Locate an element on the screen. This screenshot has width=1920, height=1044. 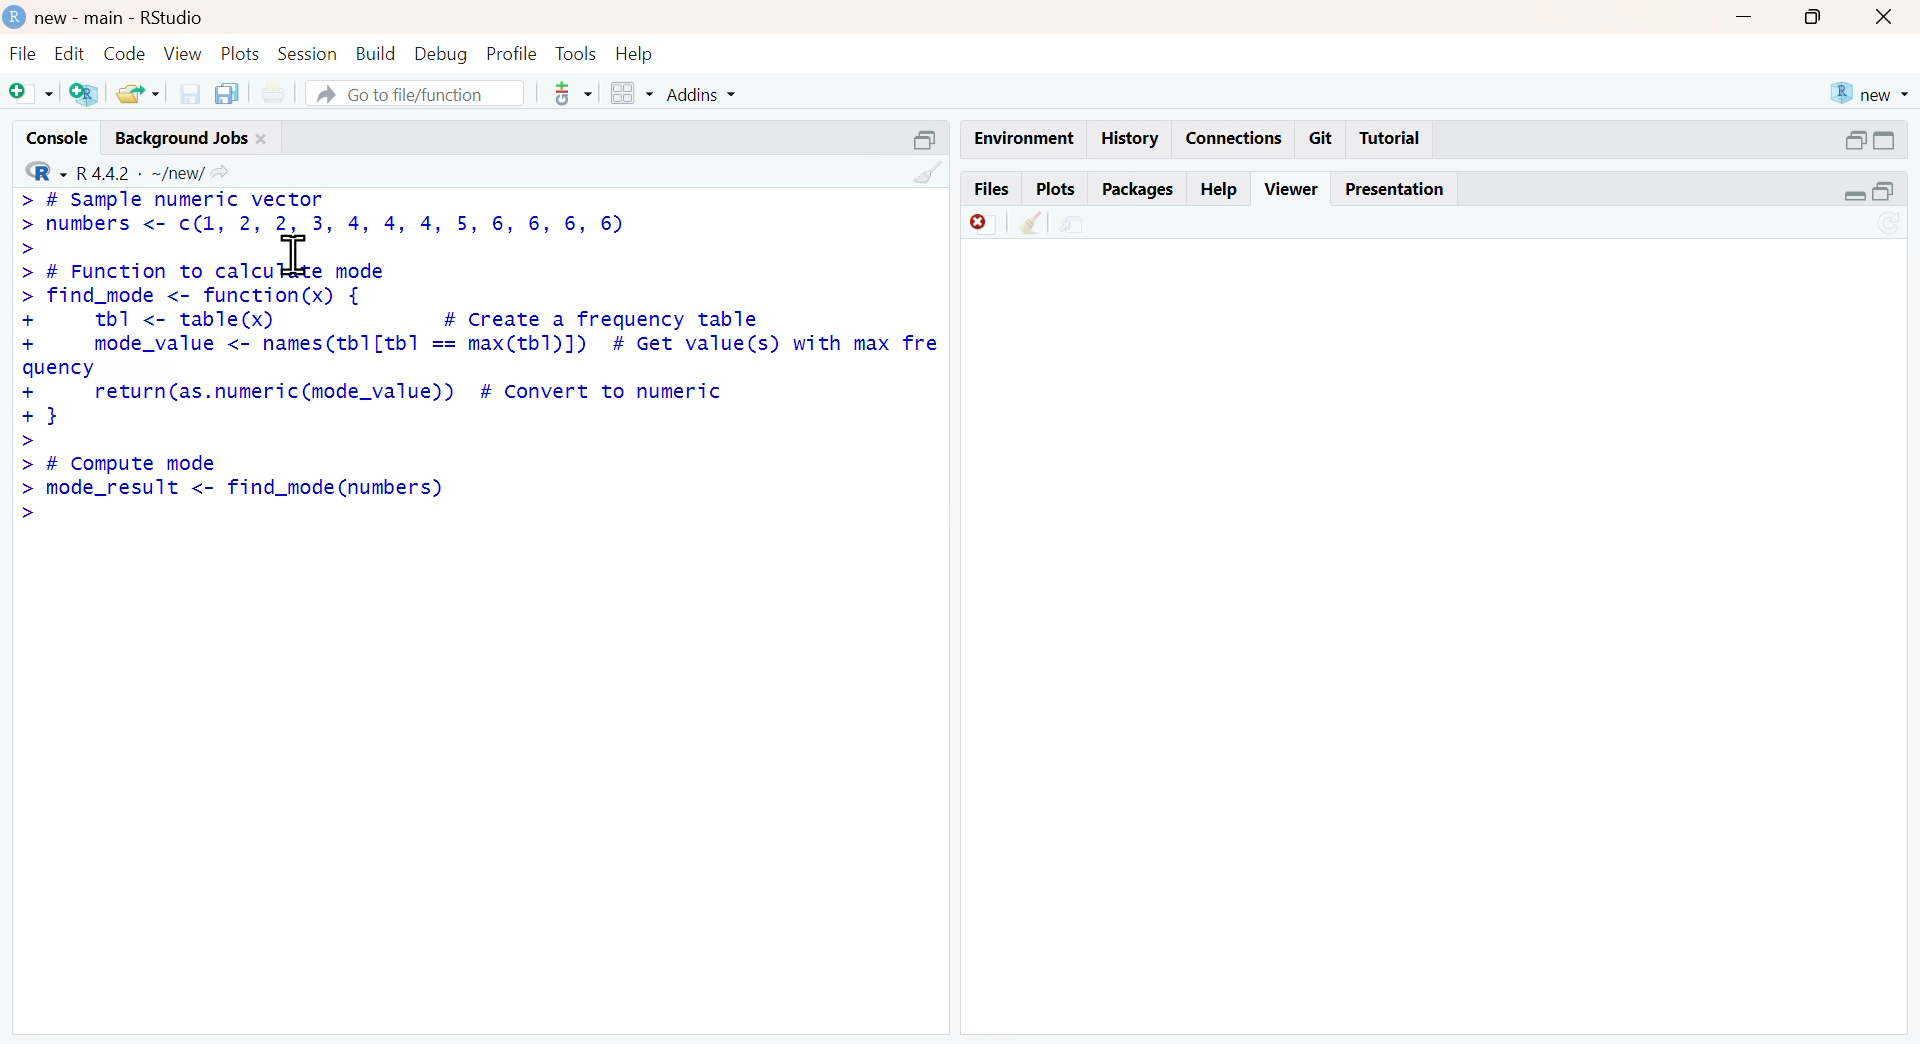
enviornment is located at coordinates (1026, 137).